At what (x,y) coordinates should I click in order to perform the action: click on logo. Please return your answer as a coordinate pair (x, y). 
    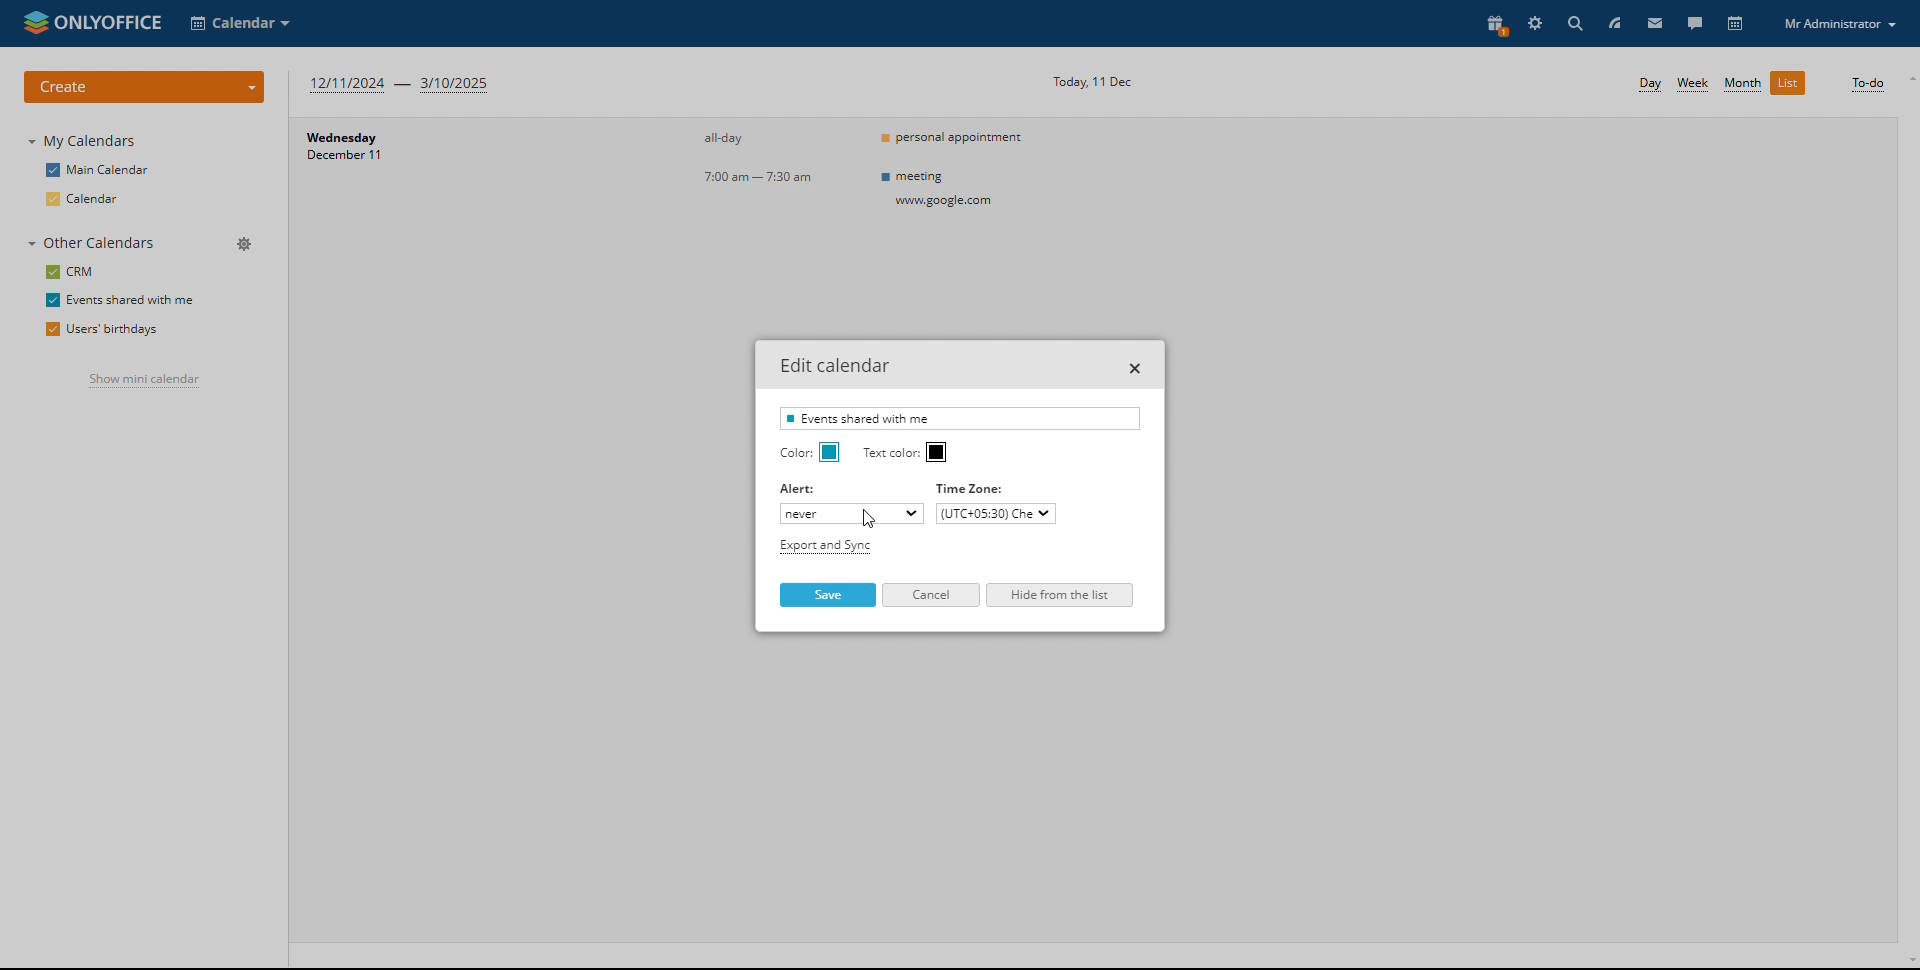
    Looking at the image, I should click on (89, 23).